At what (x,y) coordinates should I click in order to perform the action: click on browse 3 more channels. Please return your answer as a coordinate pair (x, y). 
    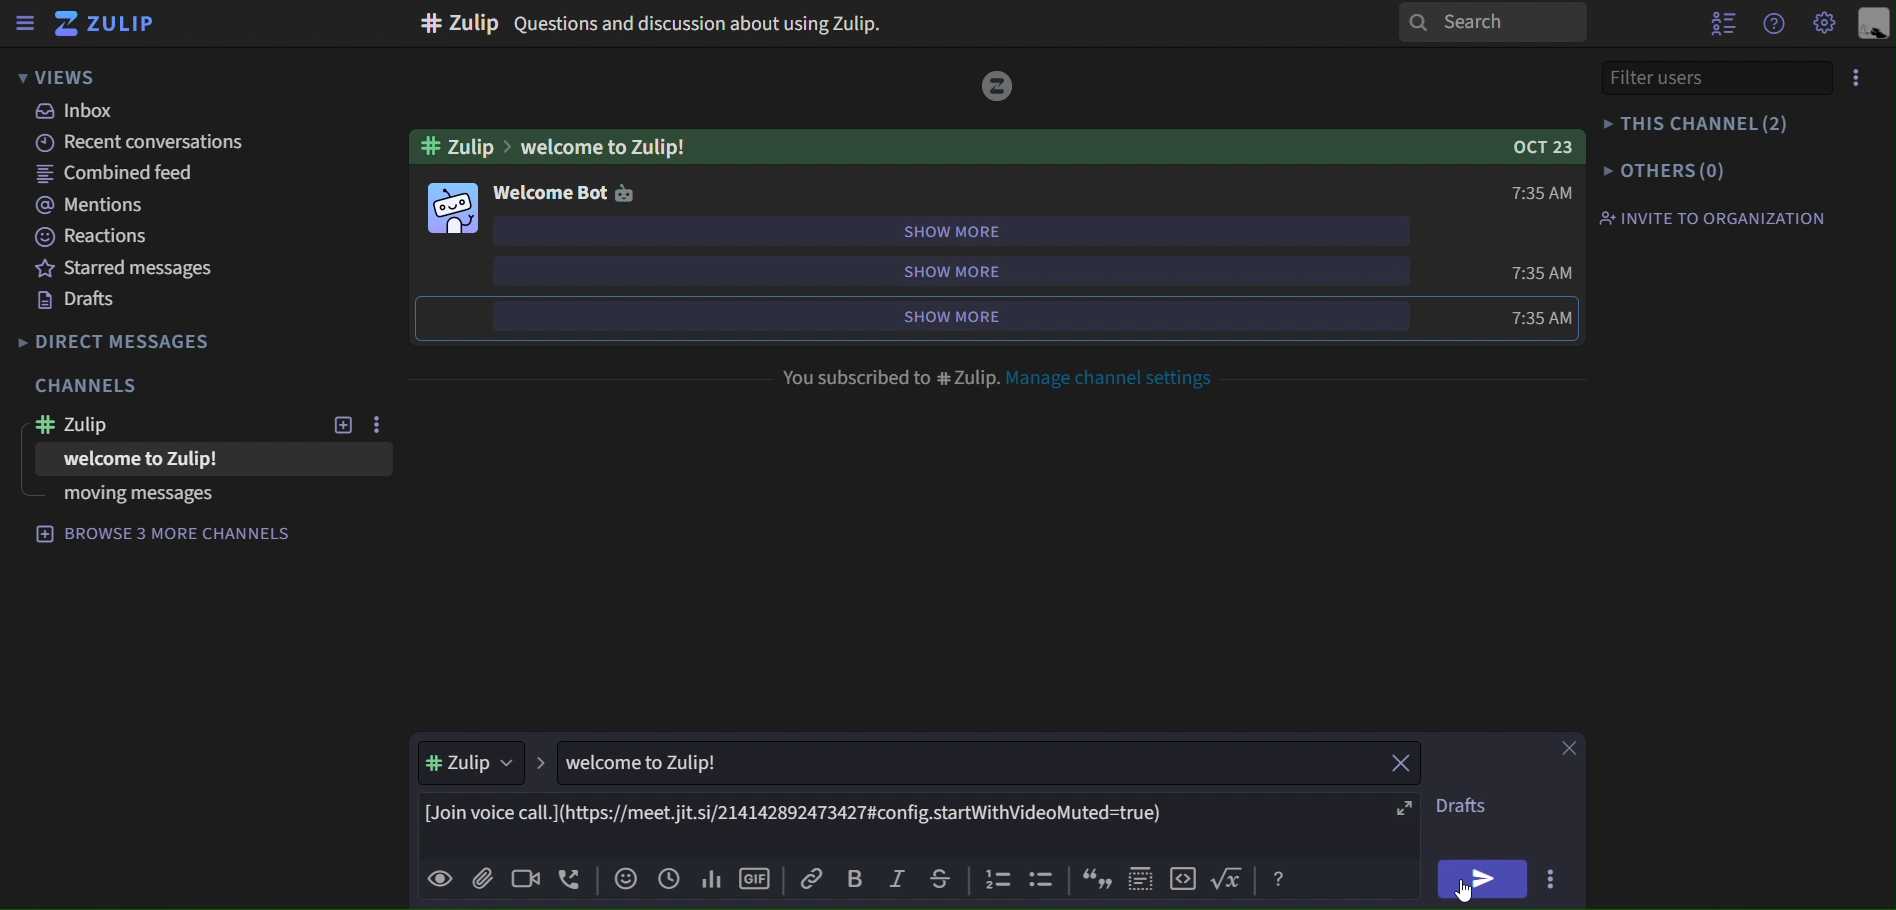
    Looking at the image, I should click on (177, 538).